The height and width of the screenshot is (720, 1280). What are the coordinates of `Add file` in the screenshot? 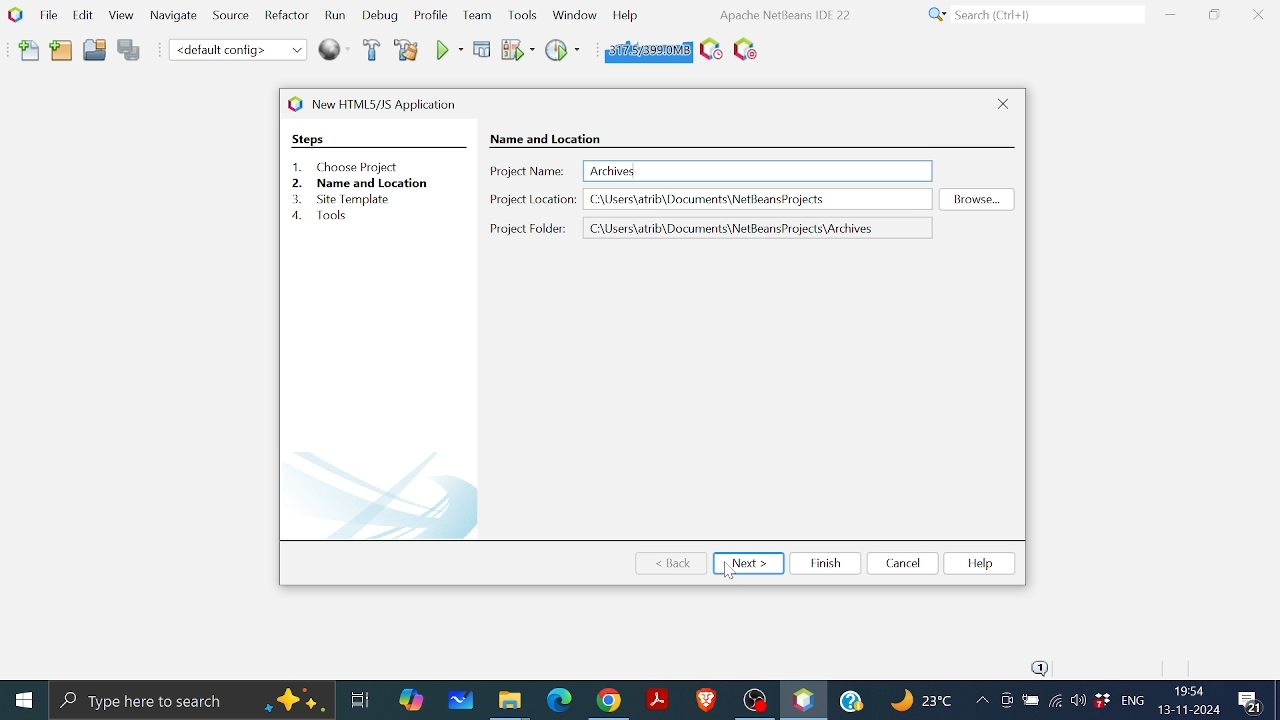 It's located at (30, 51).